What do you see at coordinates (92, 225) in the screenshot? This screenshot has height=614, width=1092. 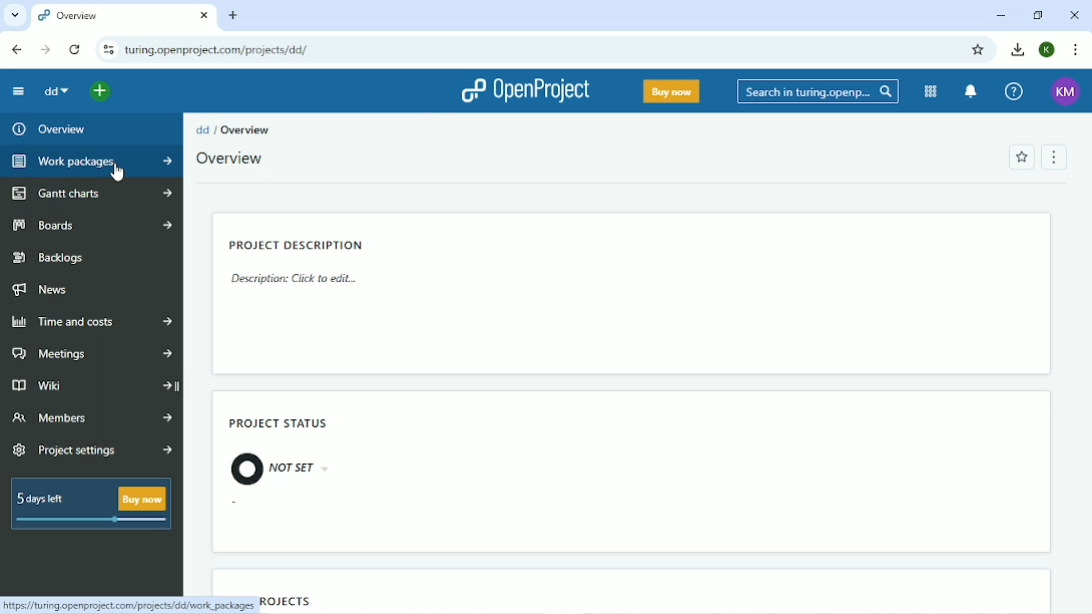 I see `Boards` at bounding box center [92, 225].